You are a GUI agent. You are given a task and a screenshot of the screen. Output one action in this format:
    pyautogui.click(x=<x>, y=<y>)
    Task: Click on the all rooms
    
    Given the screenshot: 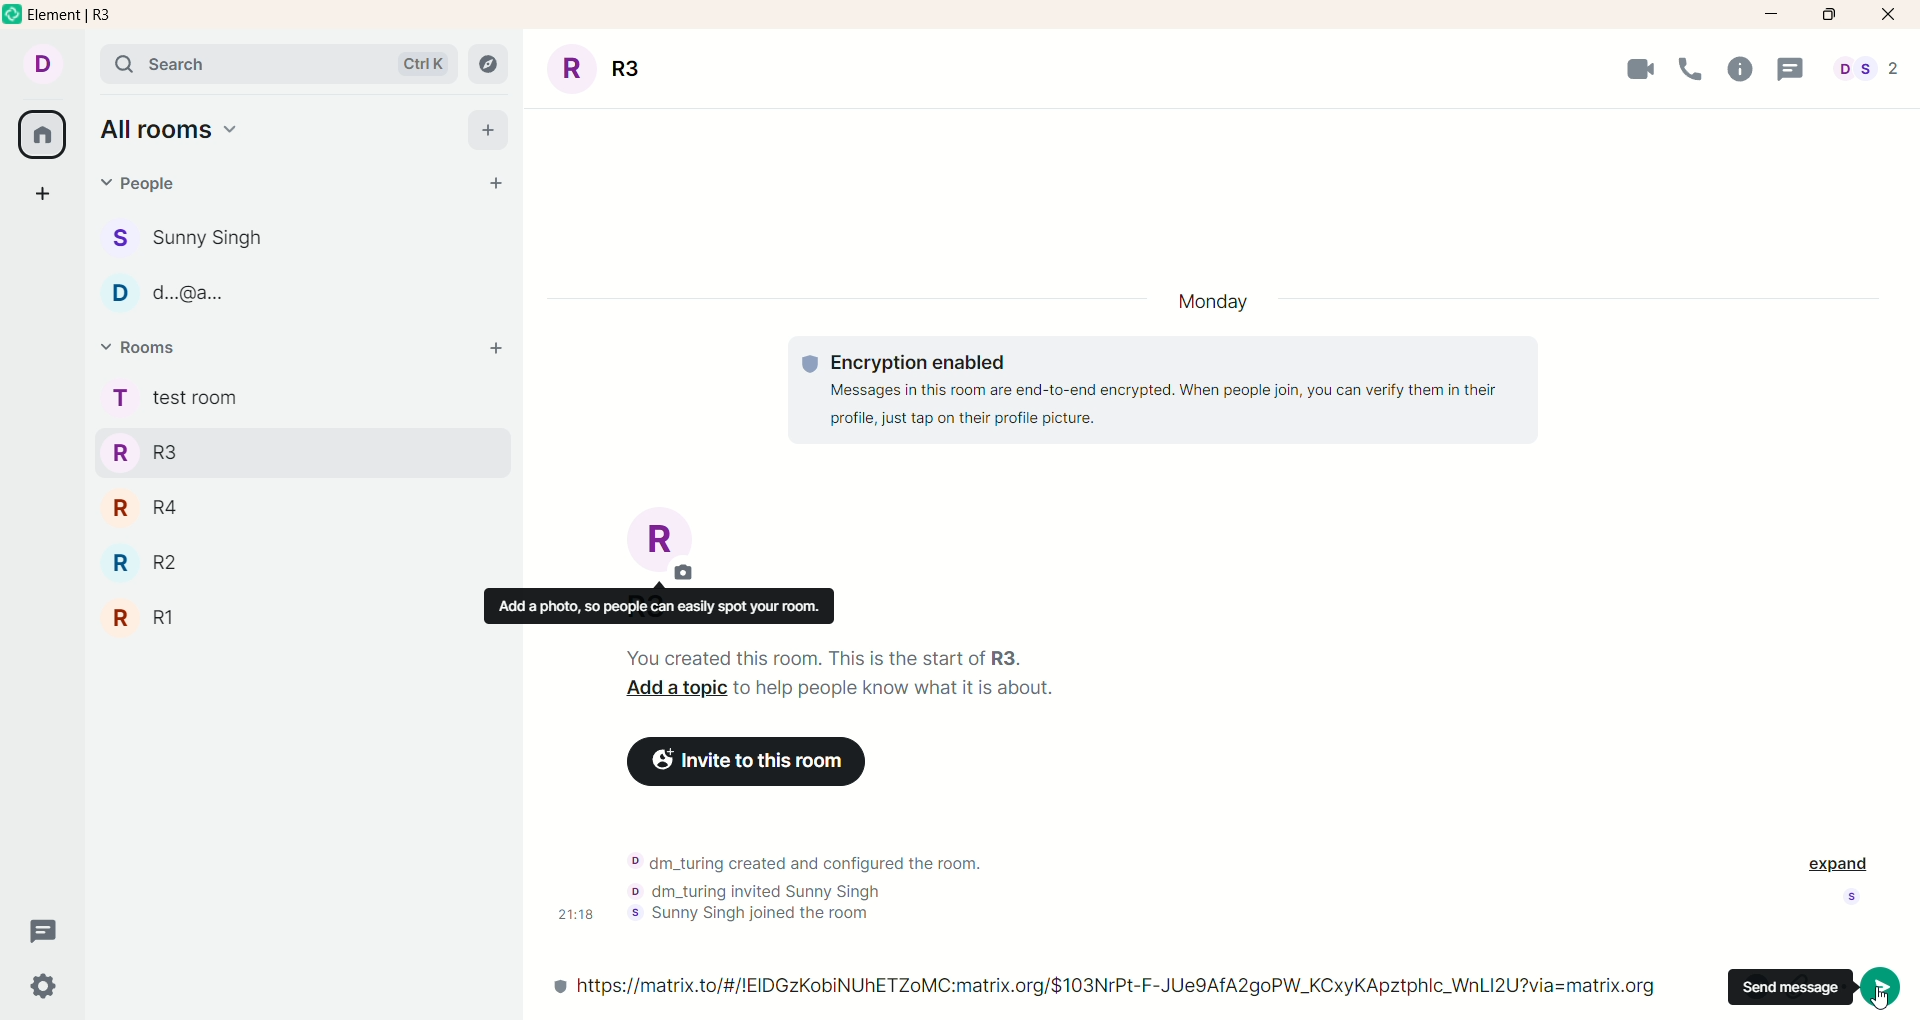 What is the action you would take?
    pyautogui.click(x=39, y=138)
    